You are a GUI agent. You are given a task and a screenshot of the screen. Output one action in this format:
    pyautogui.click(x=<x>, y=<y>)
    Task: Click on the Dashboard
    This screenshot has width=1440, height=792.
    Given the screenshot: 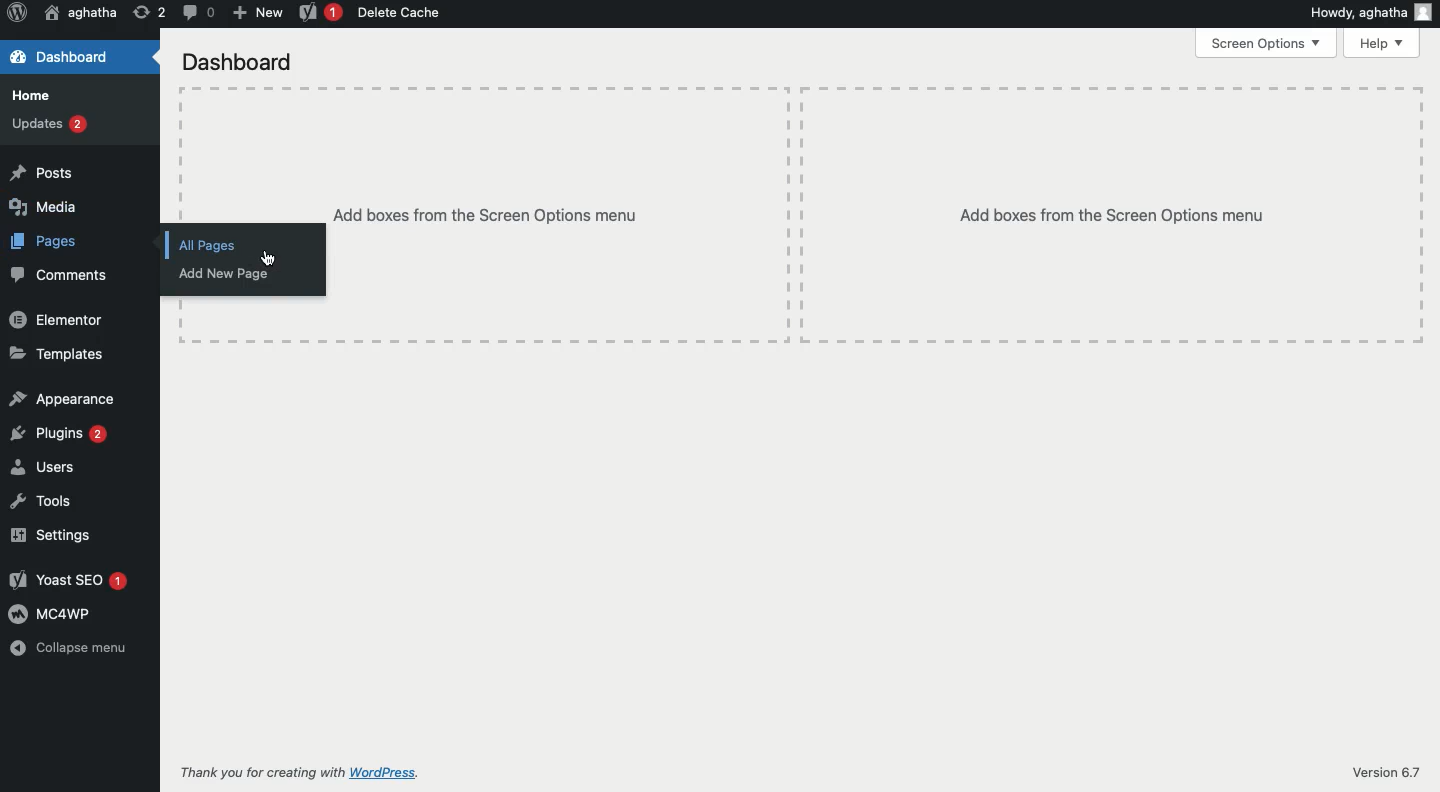 What is the action you would take?
    pyautogui.click(x=60, y=58)
    